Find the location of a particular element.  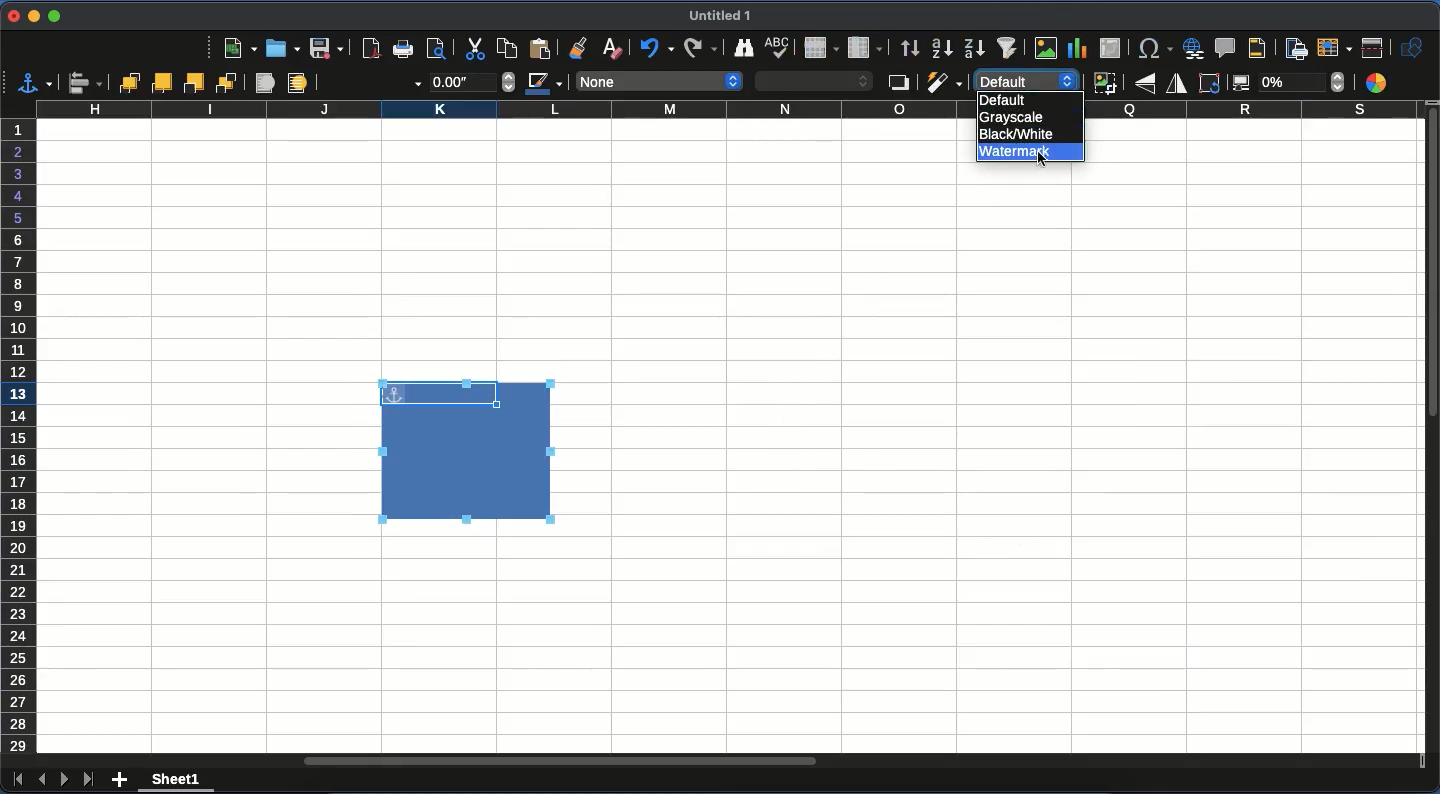

close is located at coordinates (11, 15).